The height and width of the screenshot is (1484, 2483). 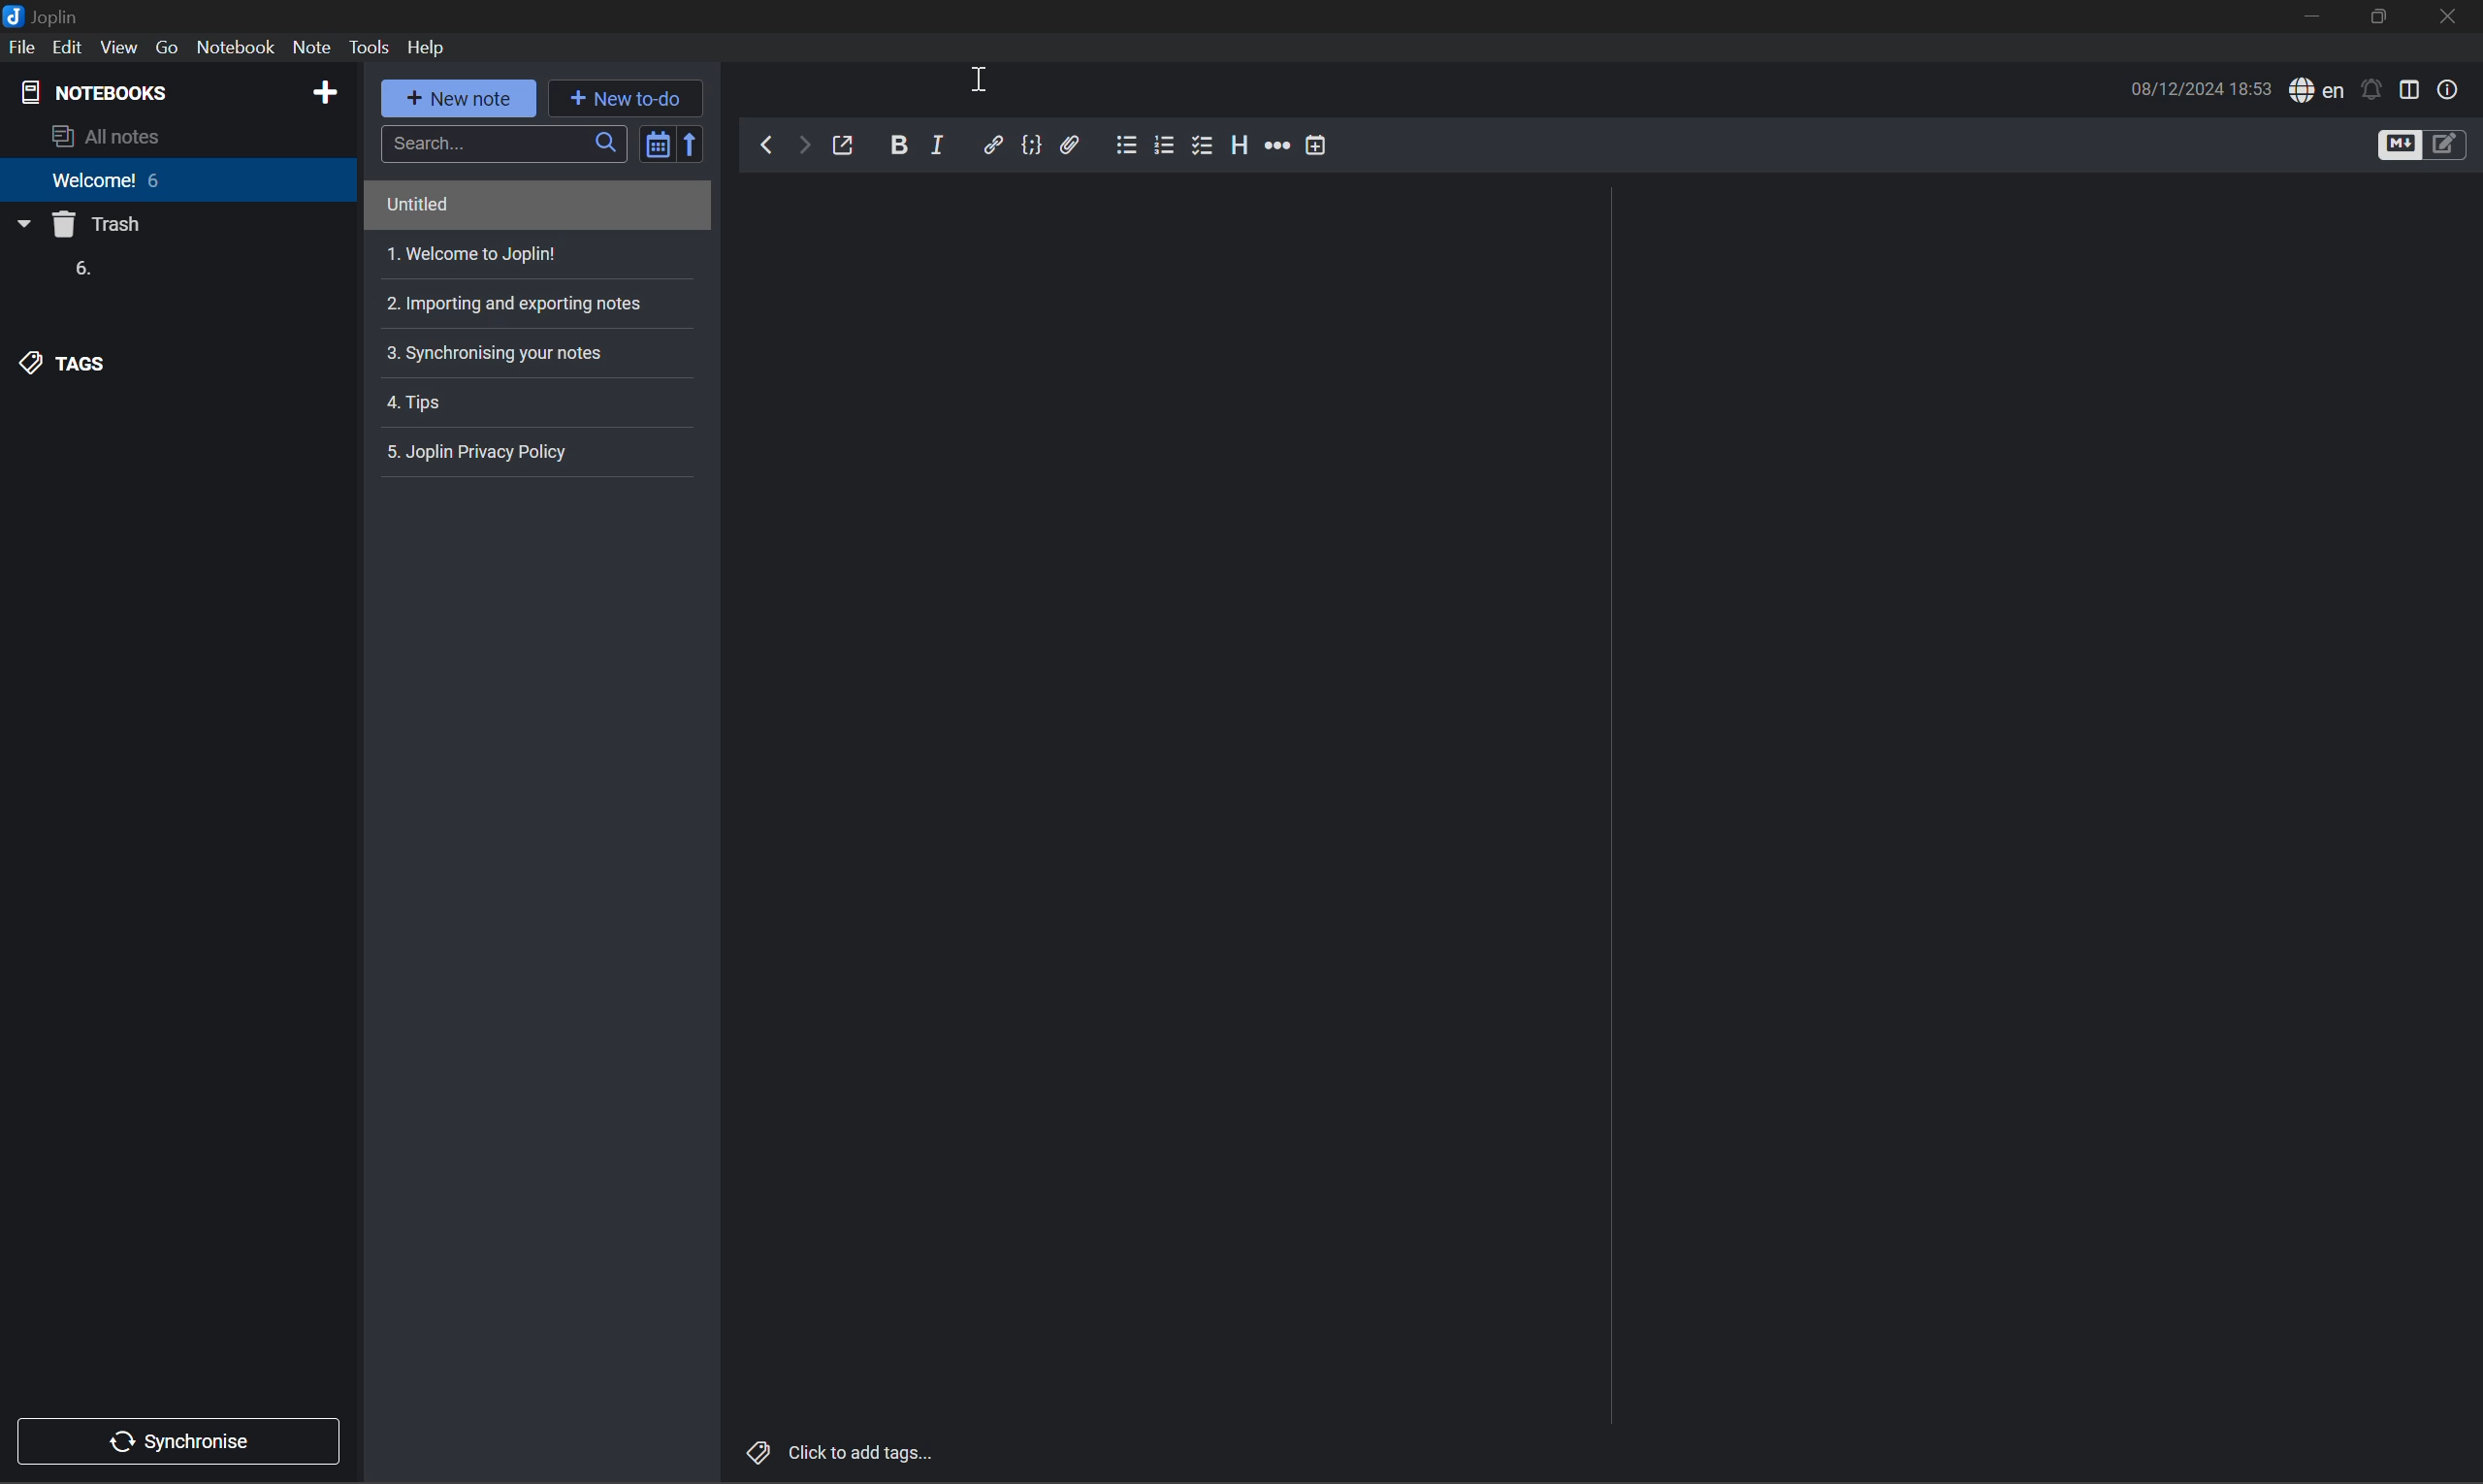 What do you see at coordinates (98, 89) in the screenshot?
I see `NOTEBOOKS` at bounding box center [98, 89].